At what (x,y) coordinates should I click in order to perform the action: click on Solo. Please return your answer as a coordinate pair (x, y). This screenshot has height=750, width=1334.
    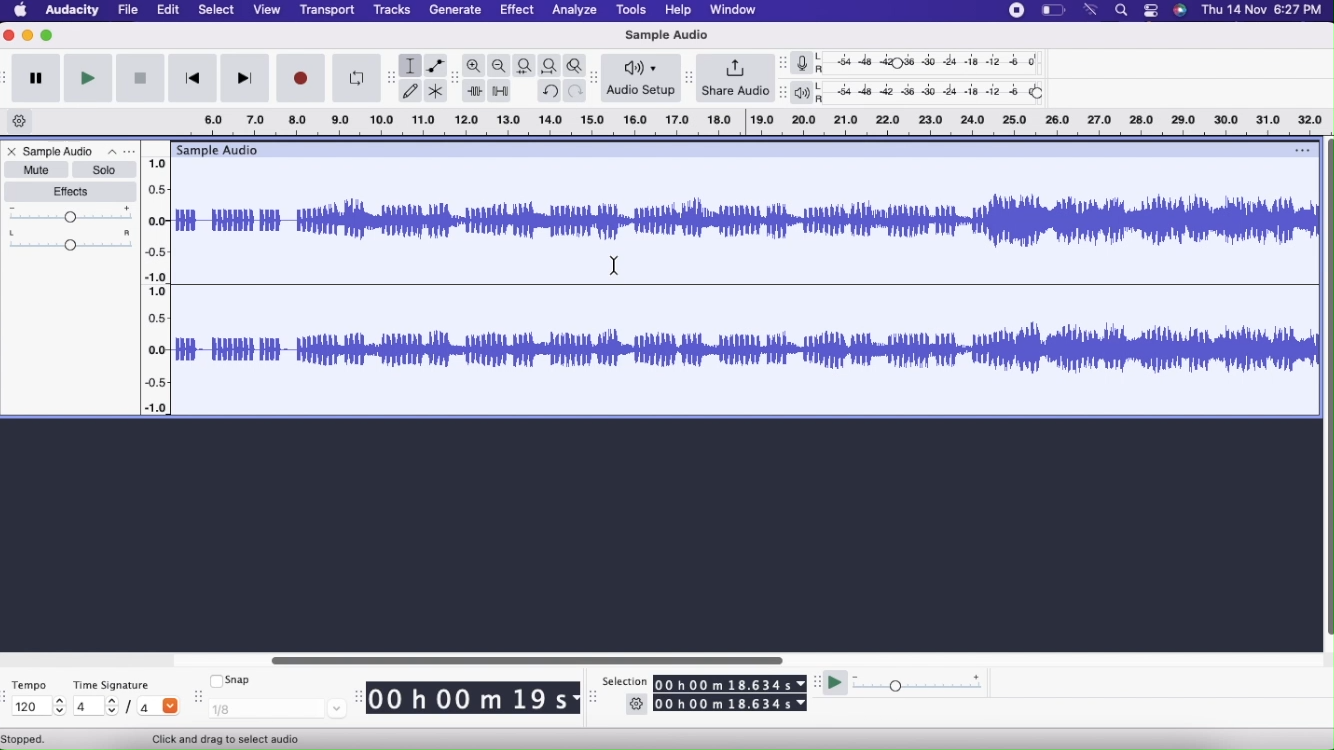
    Looking at the image, I should click on (105, 169).